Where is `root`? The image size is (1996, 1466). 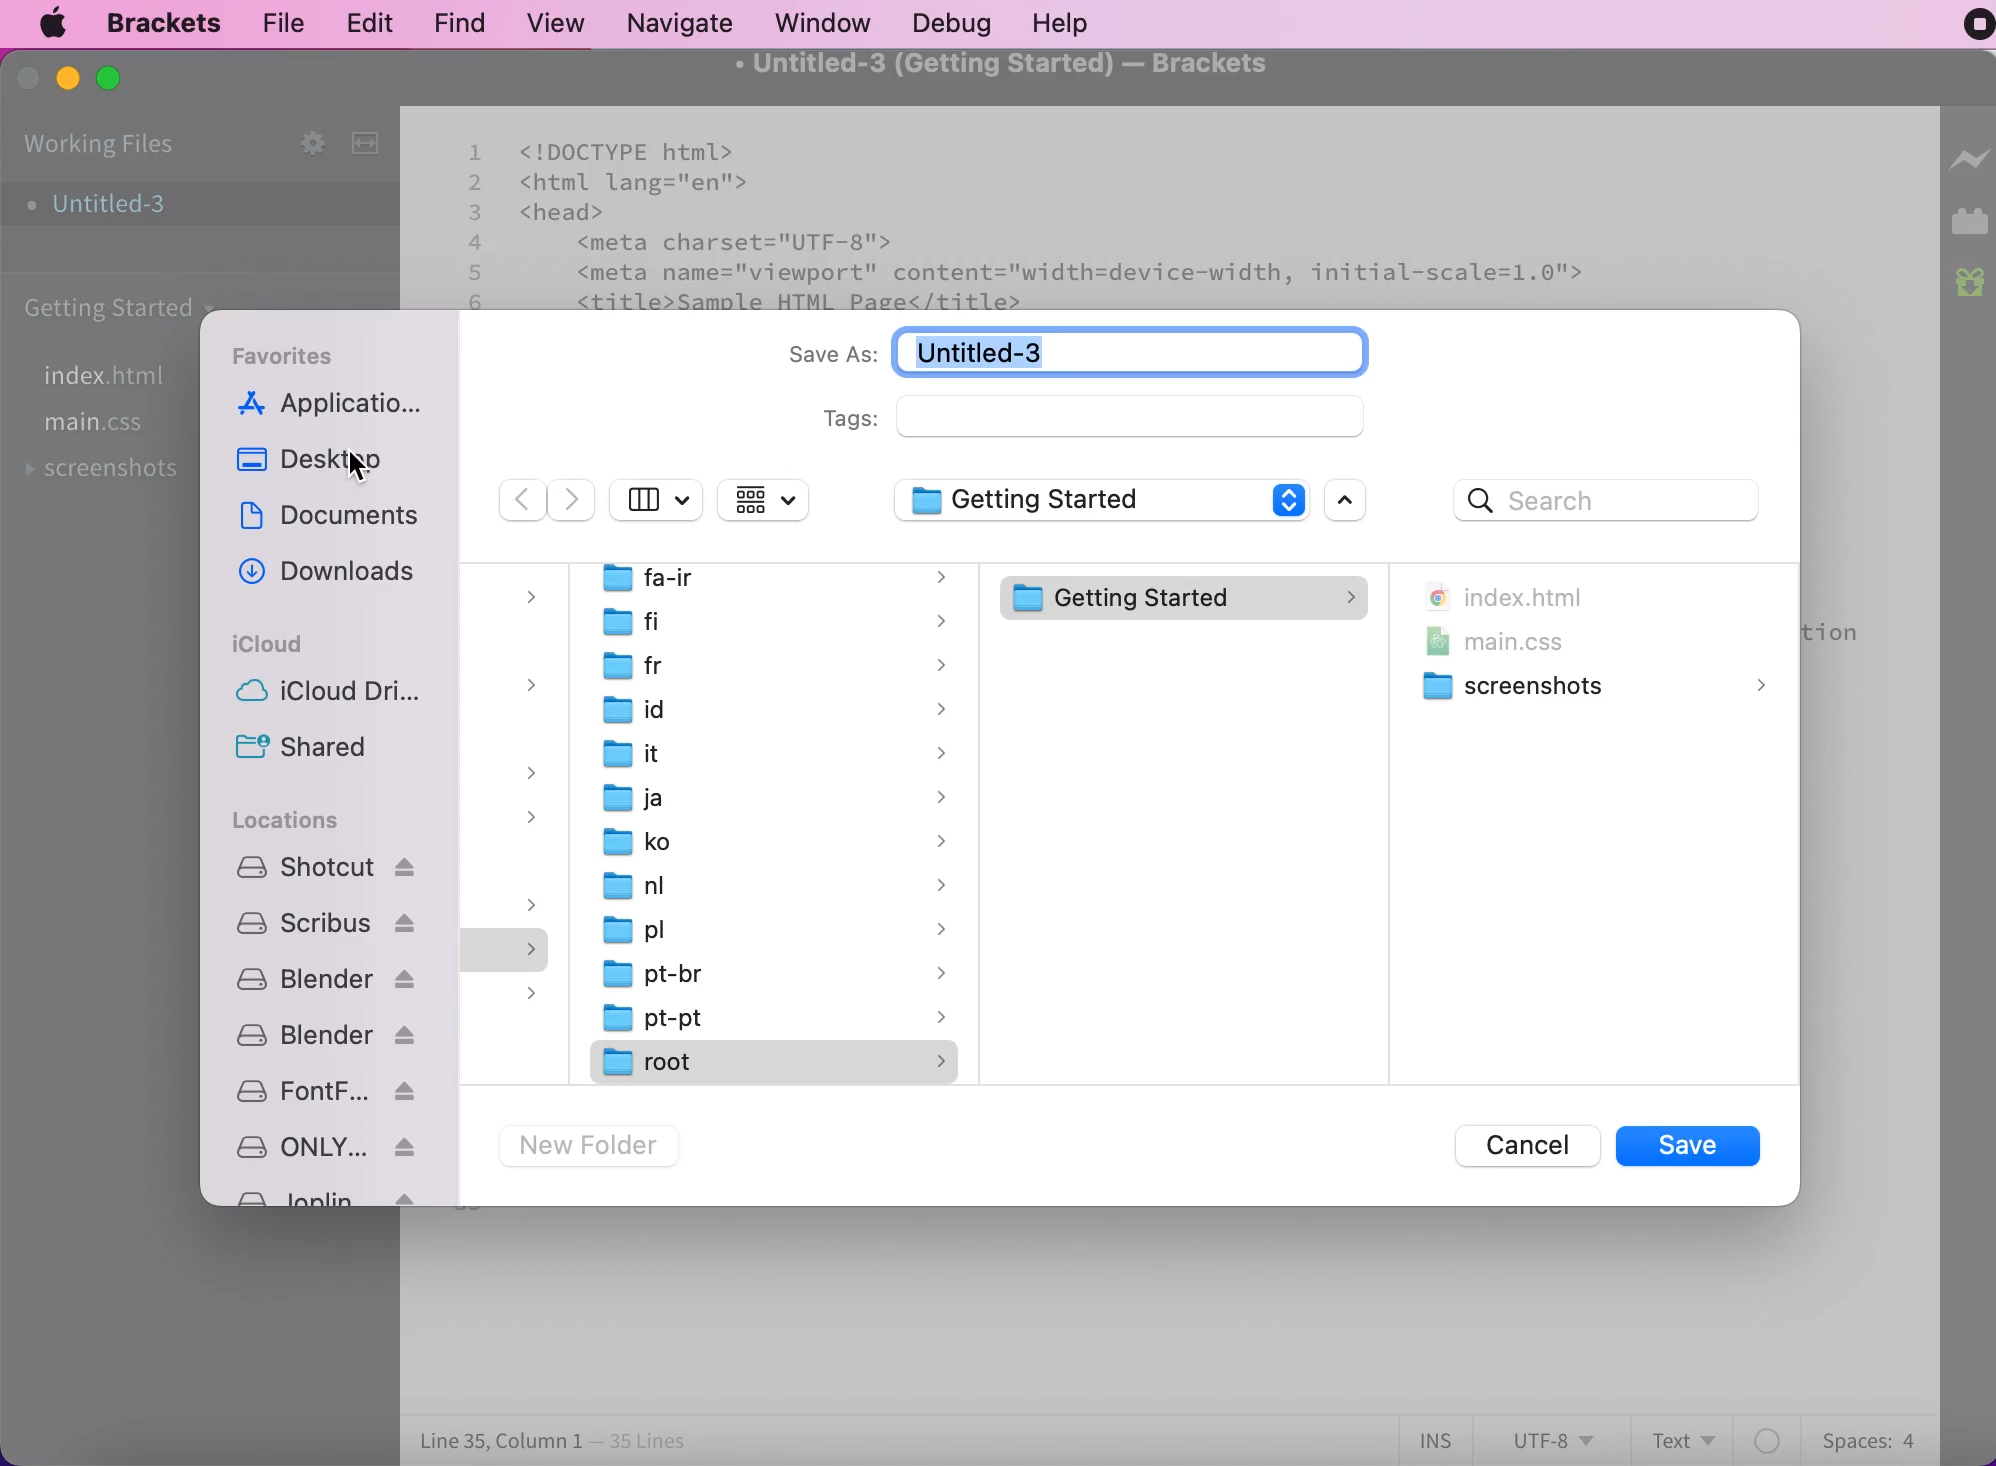
root is located at coordinates (775, 1059).